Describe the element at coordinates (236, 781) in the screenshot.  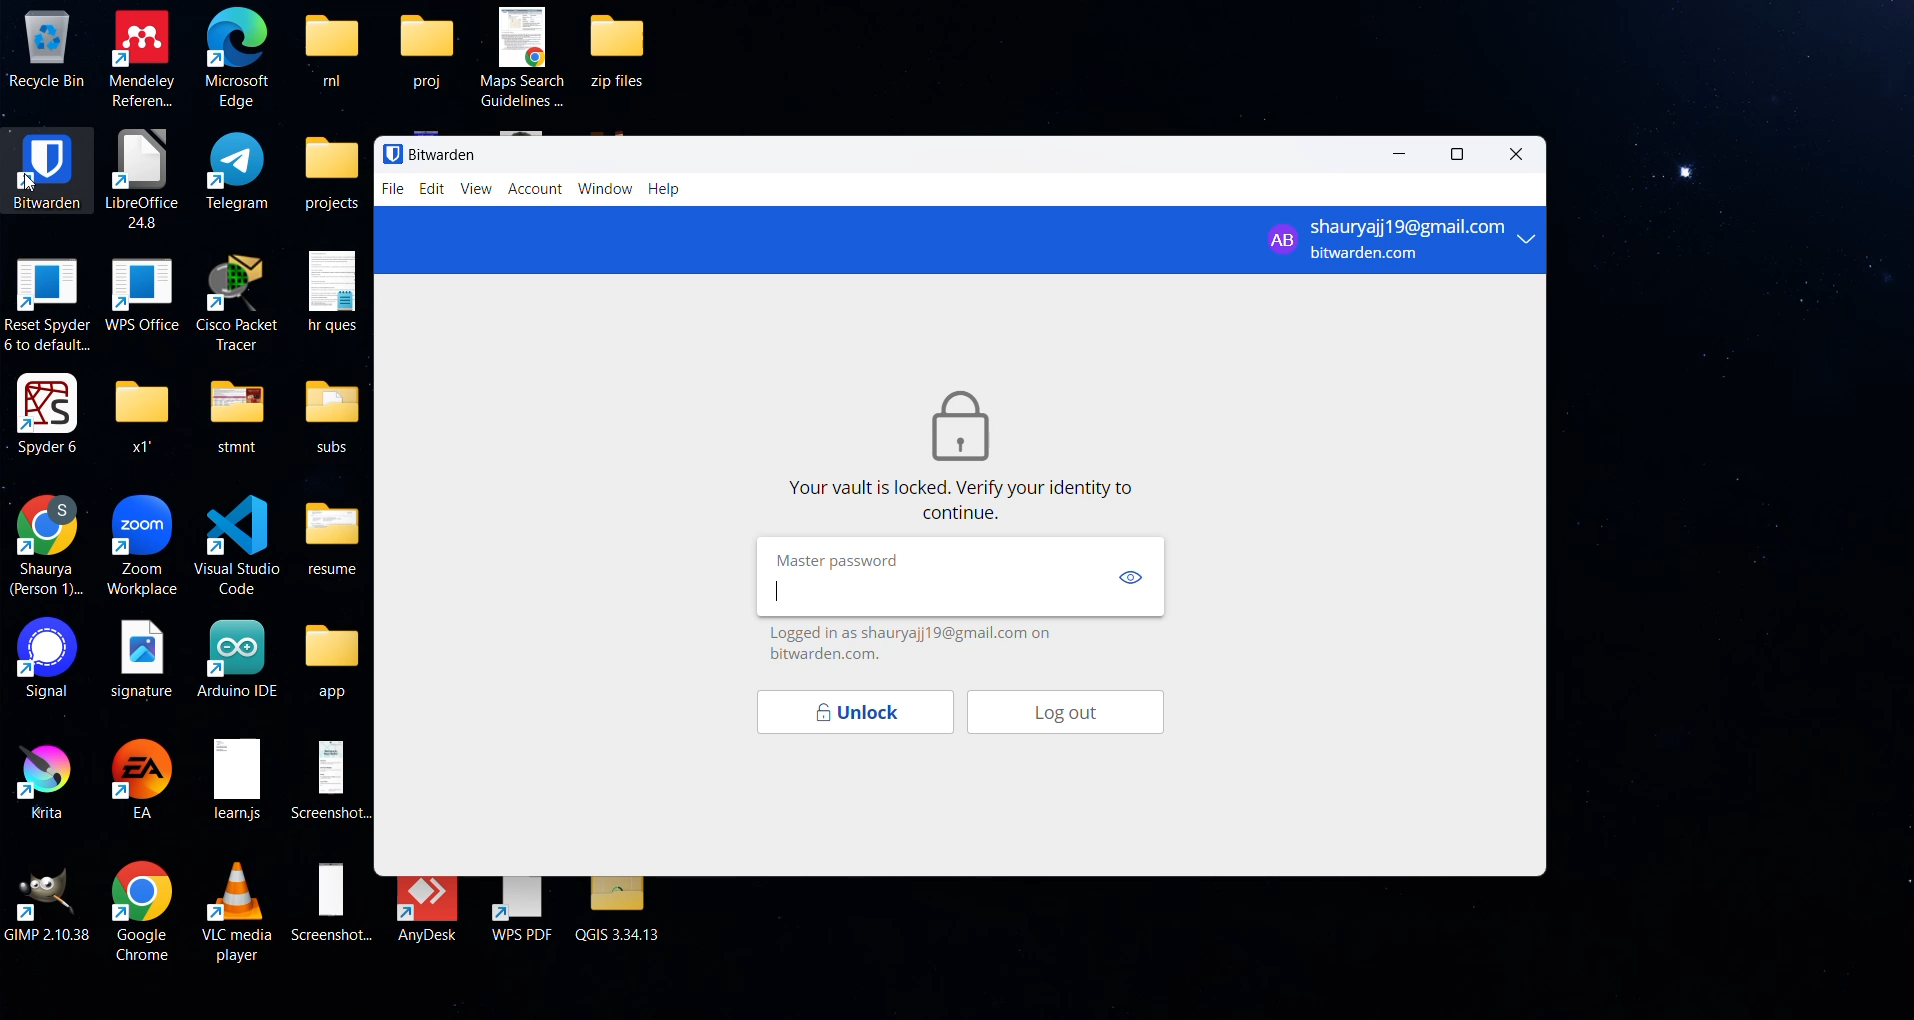
I see `learn.js` at that location.